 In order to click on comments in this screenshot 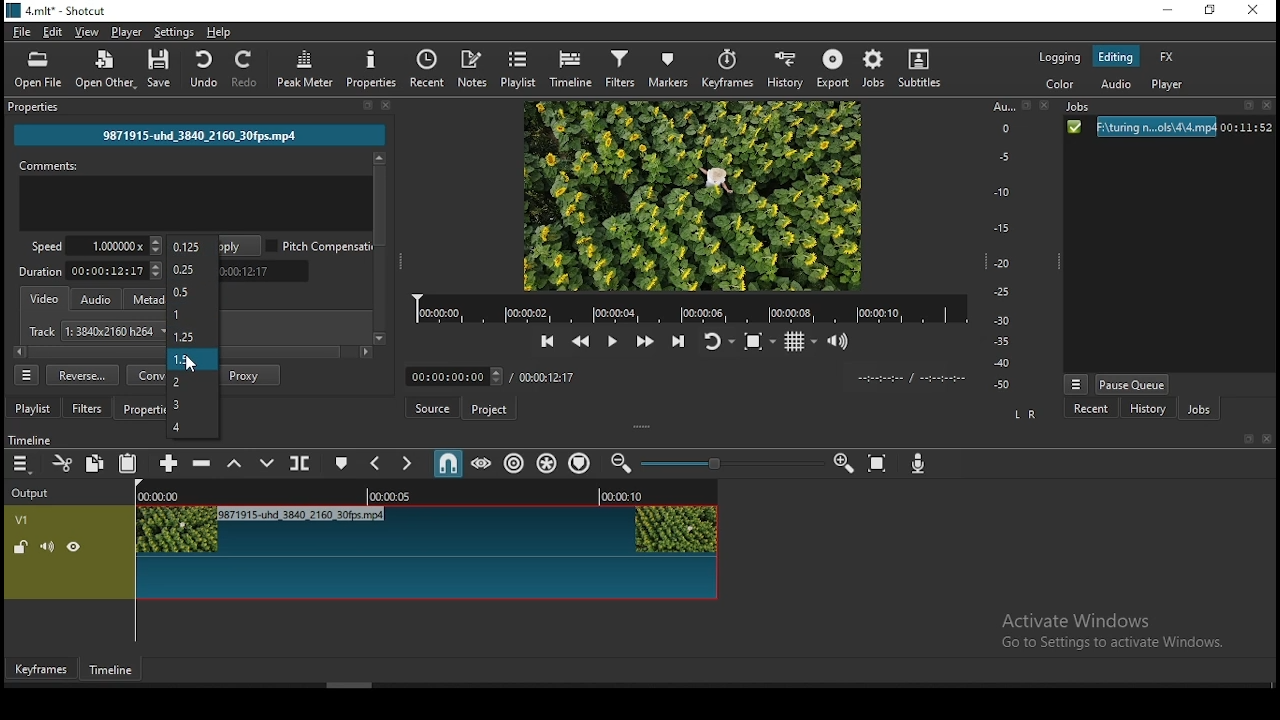, I will do `click(195, 194)`.